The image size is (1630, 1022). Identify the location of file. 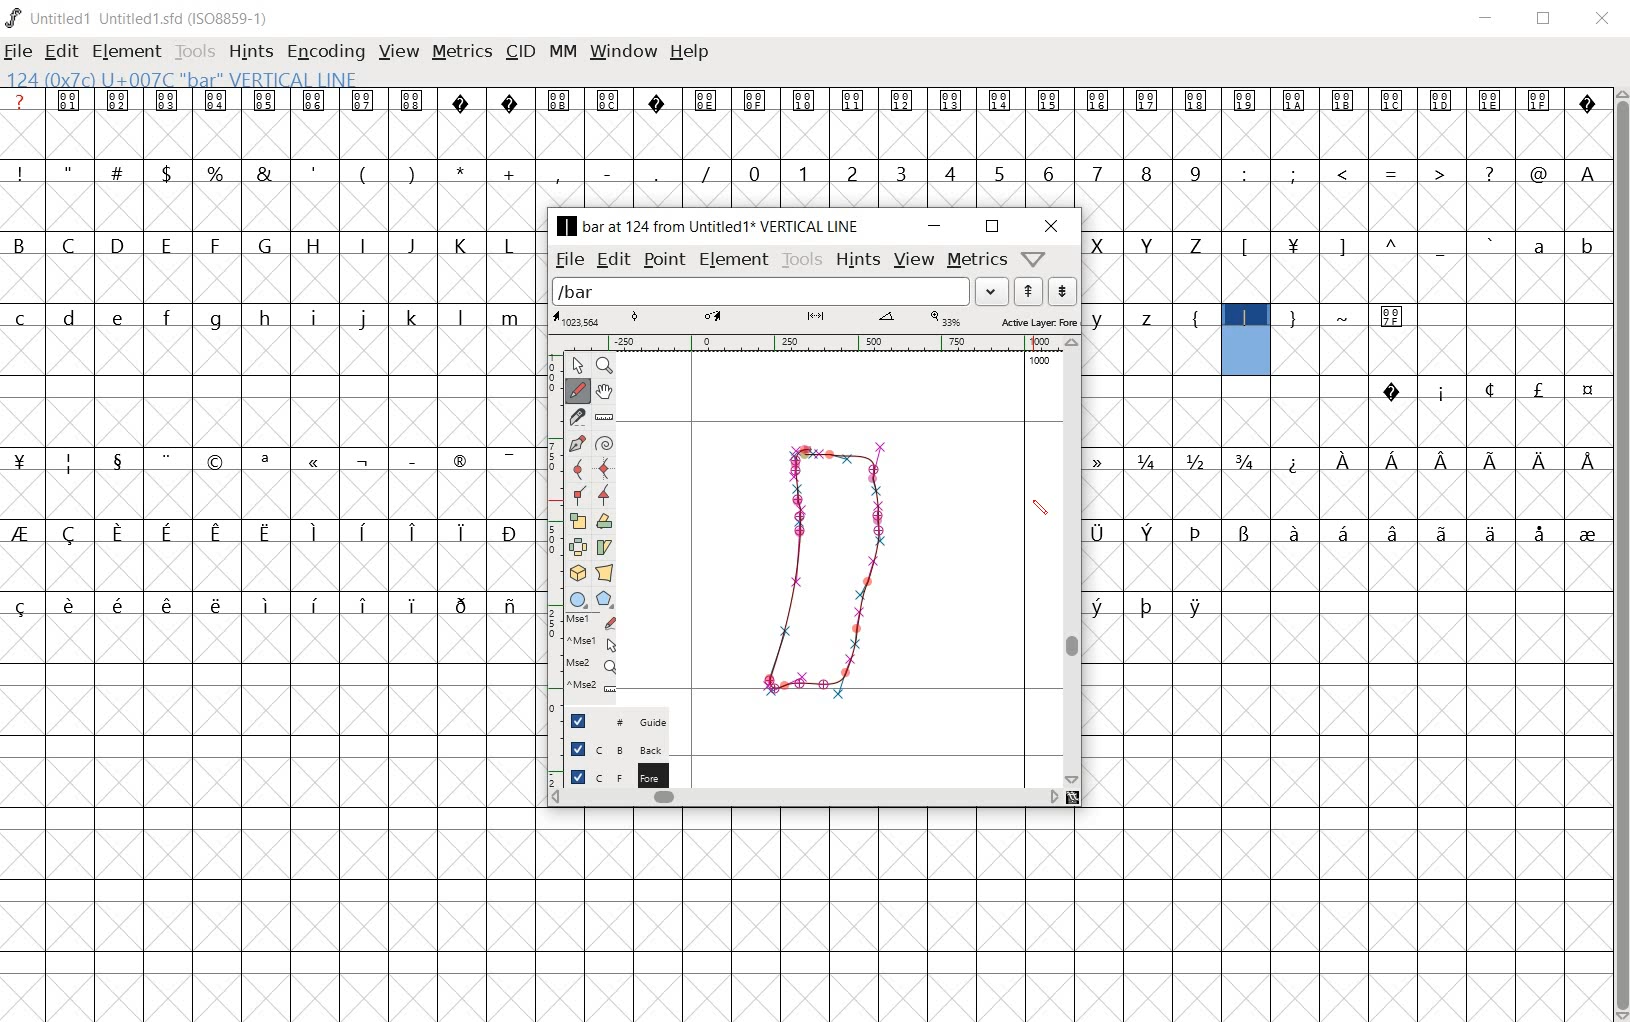
(17, 53).